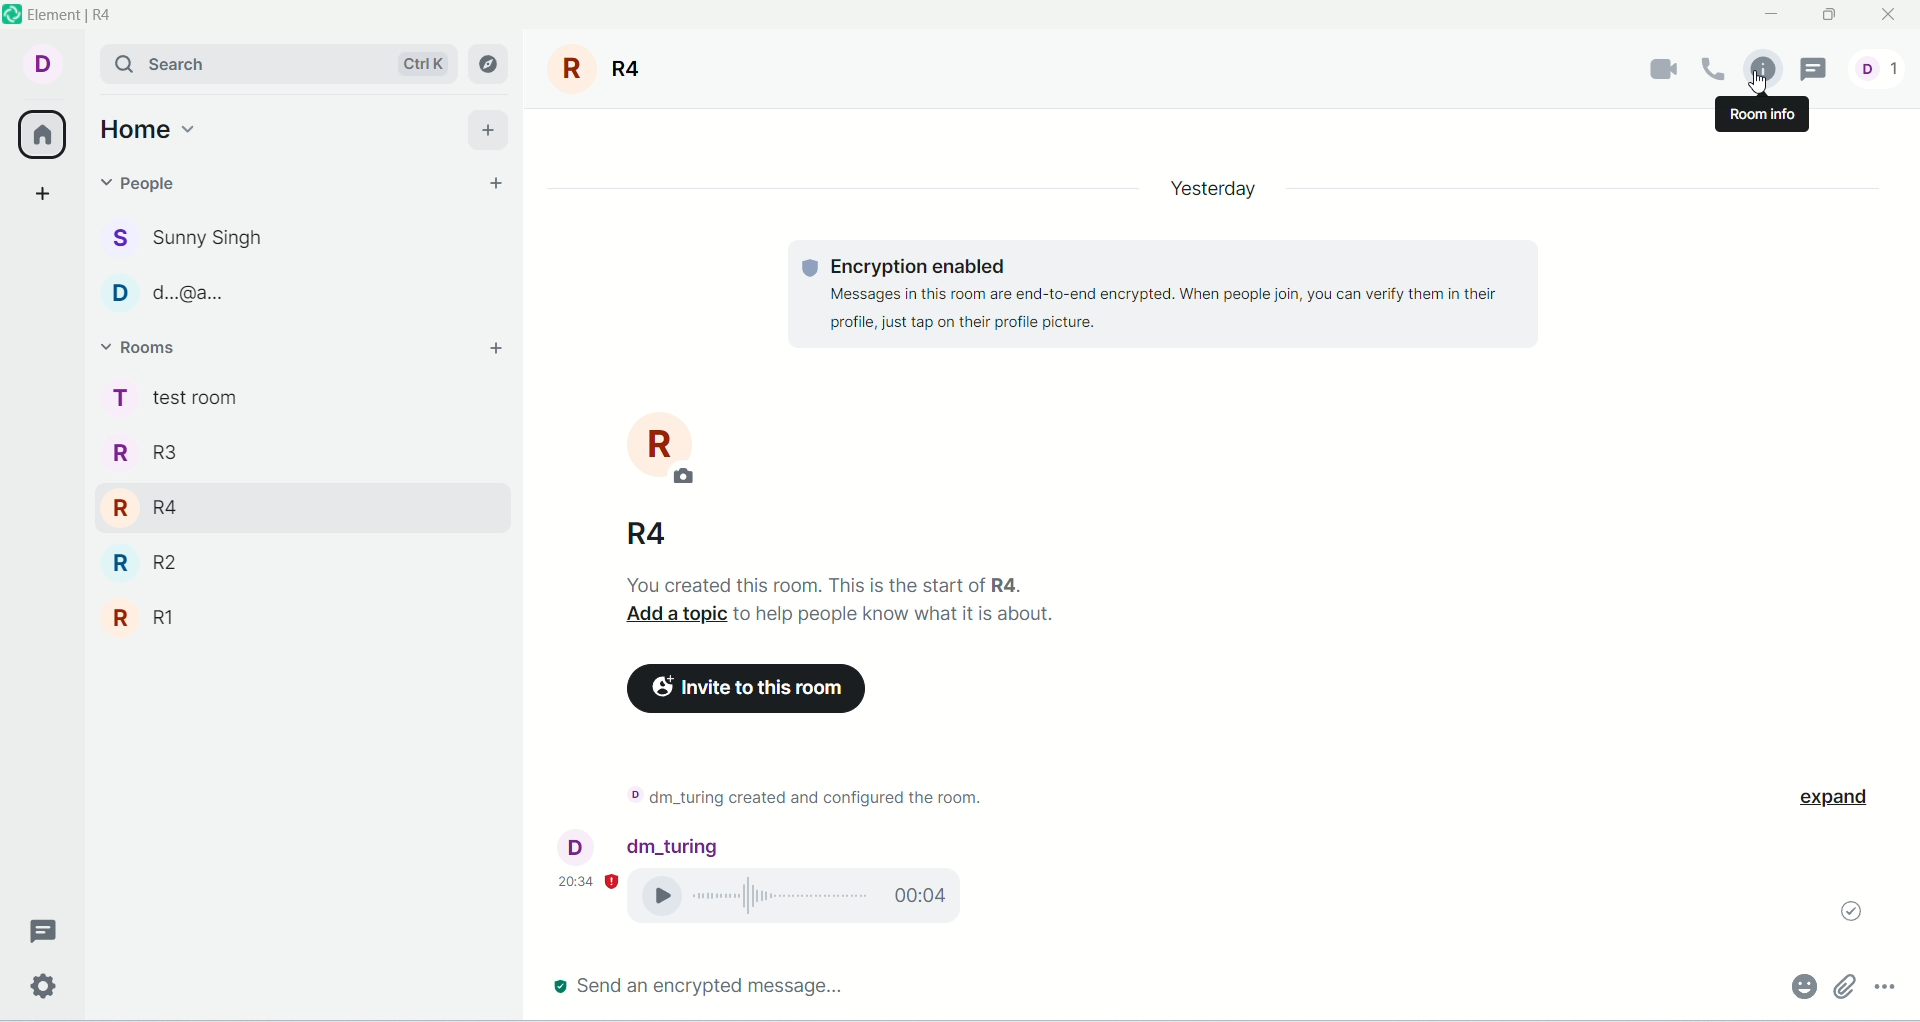 This screenshot has width=1920, height=1022. Describe the element at coordinates (151, 125) in the screenshot. I see `home` at that location.